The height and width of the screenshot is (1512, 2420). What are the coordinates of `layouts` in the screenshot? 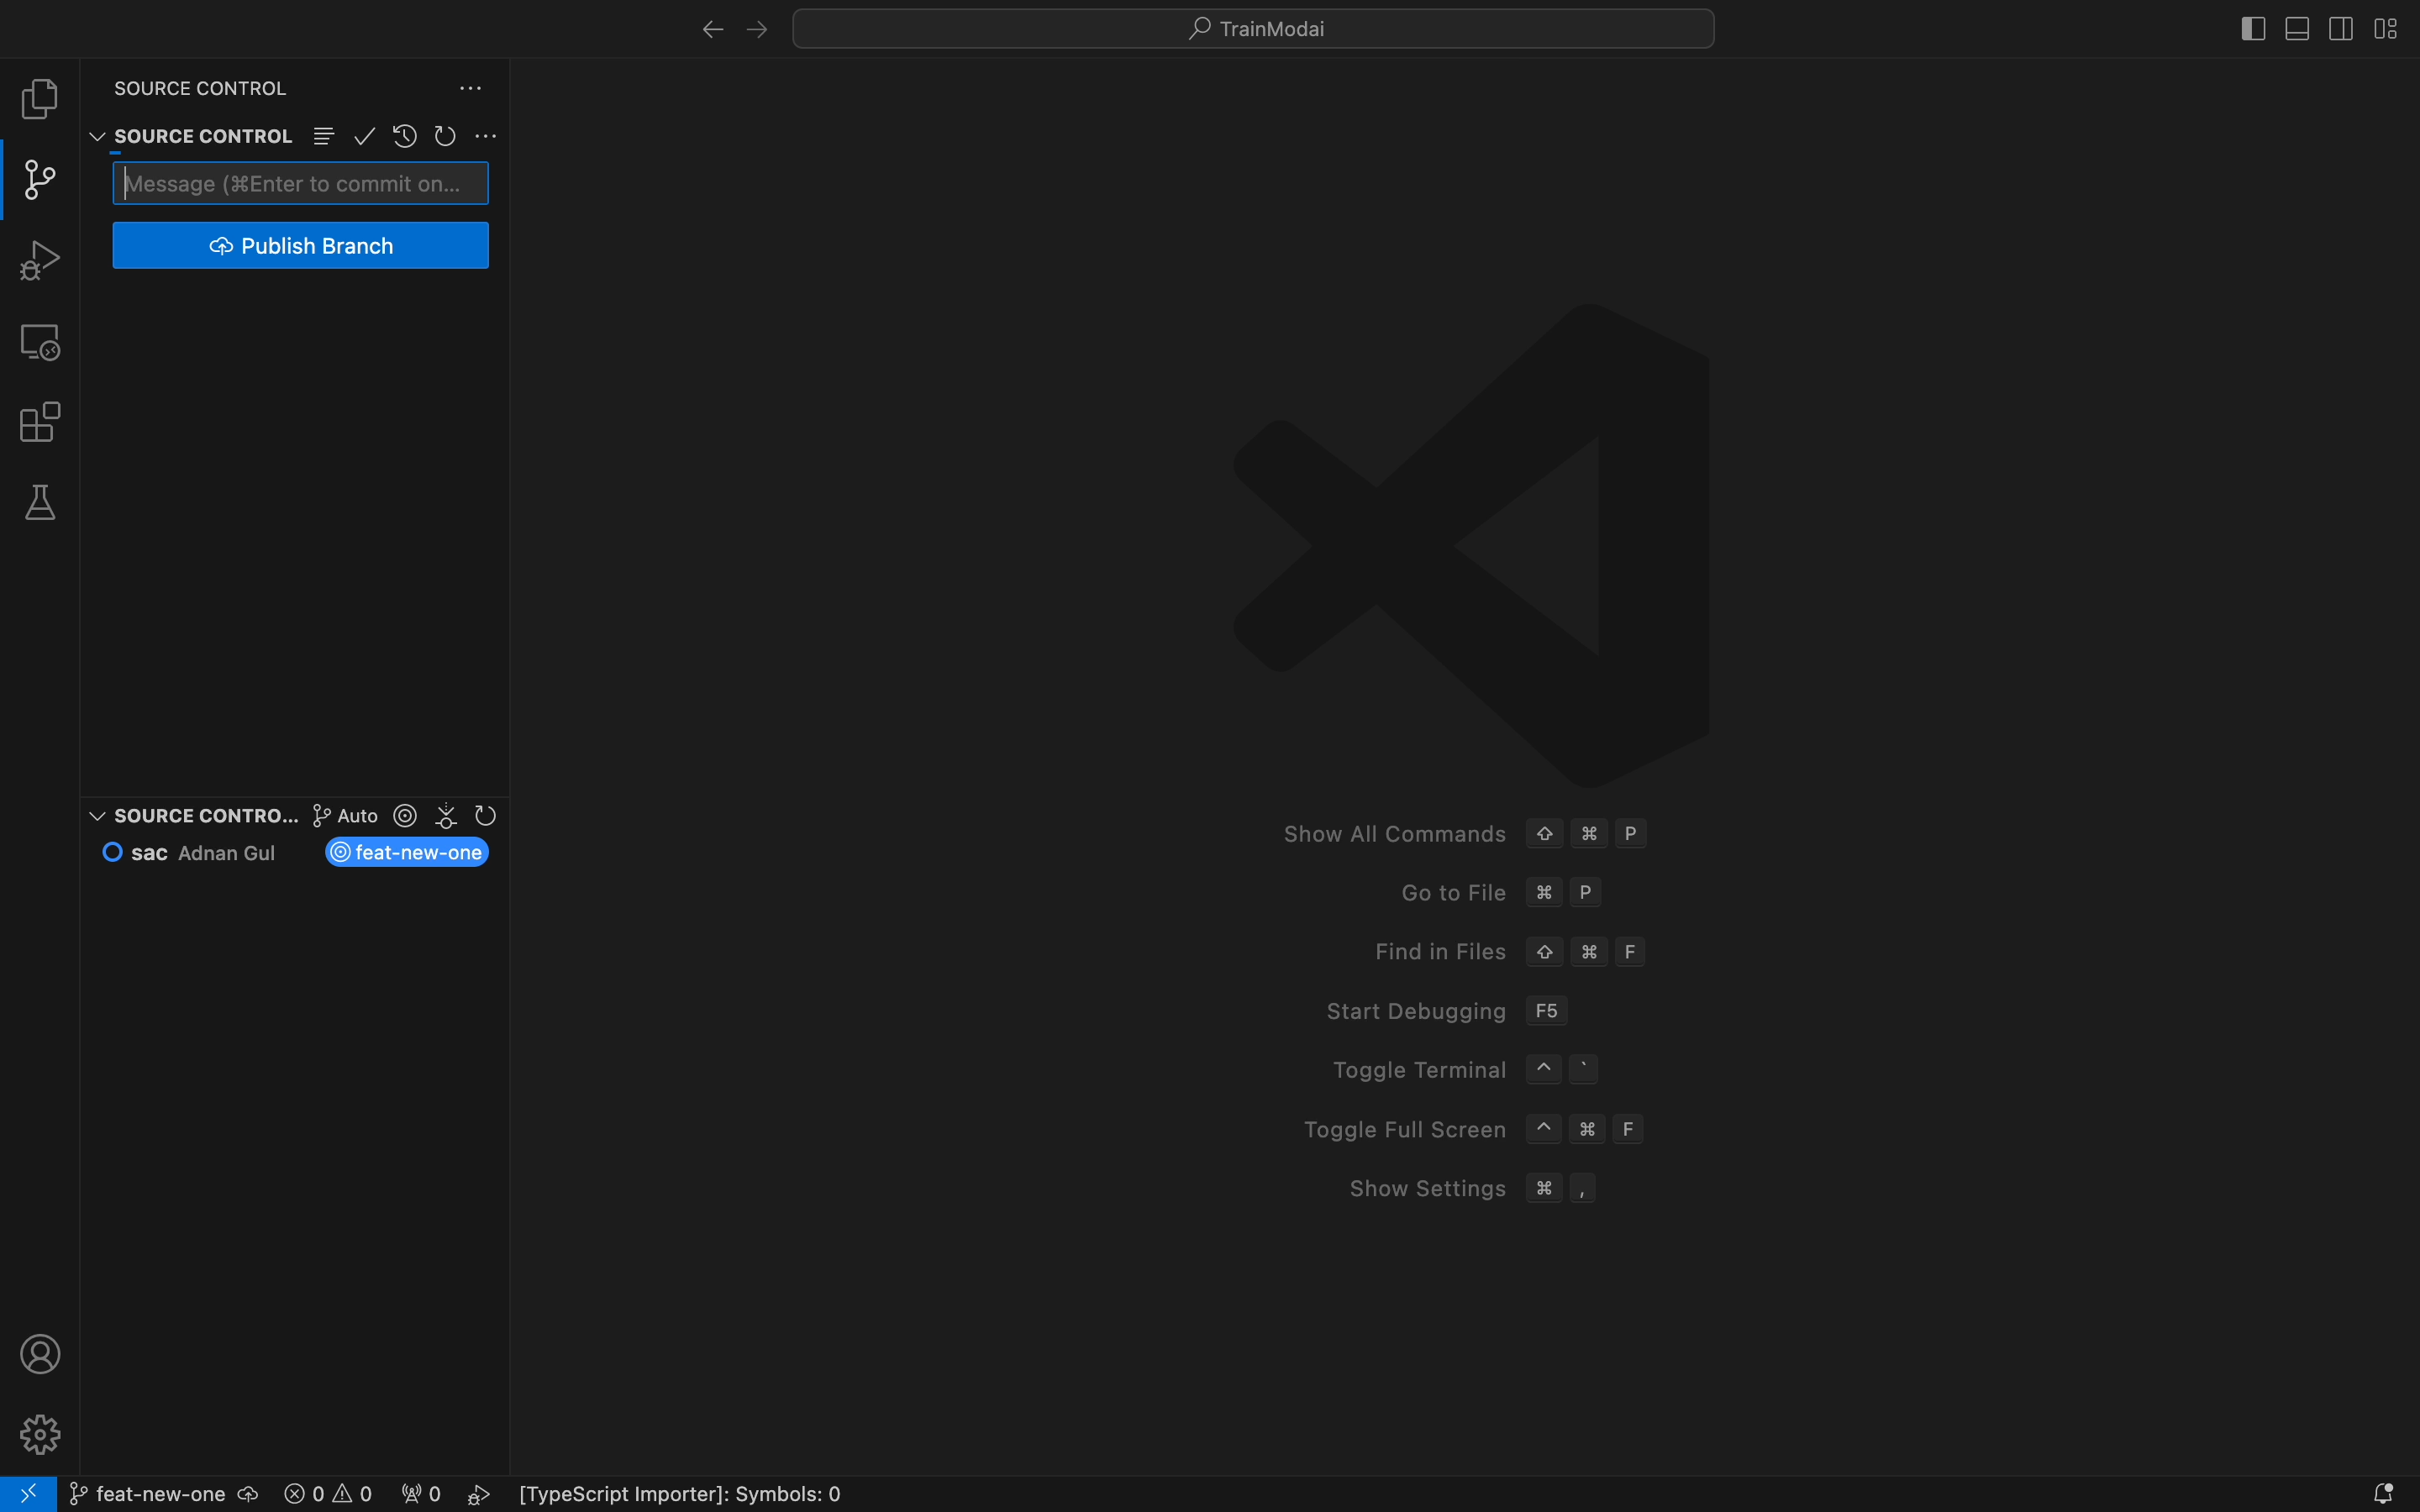 It's located at (2381, 28).